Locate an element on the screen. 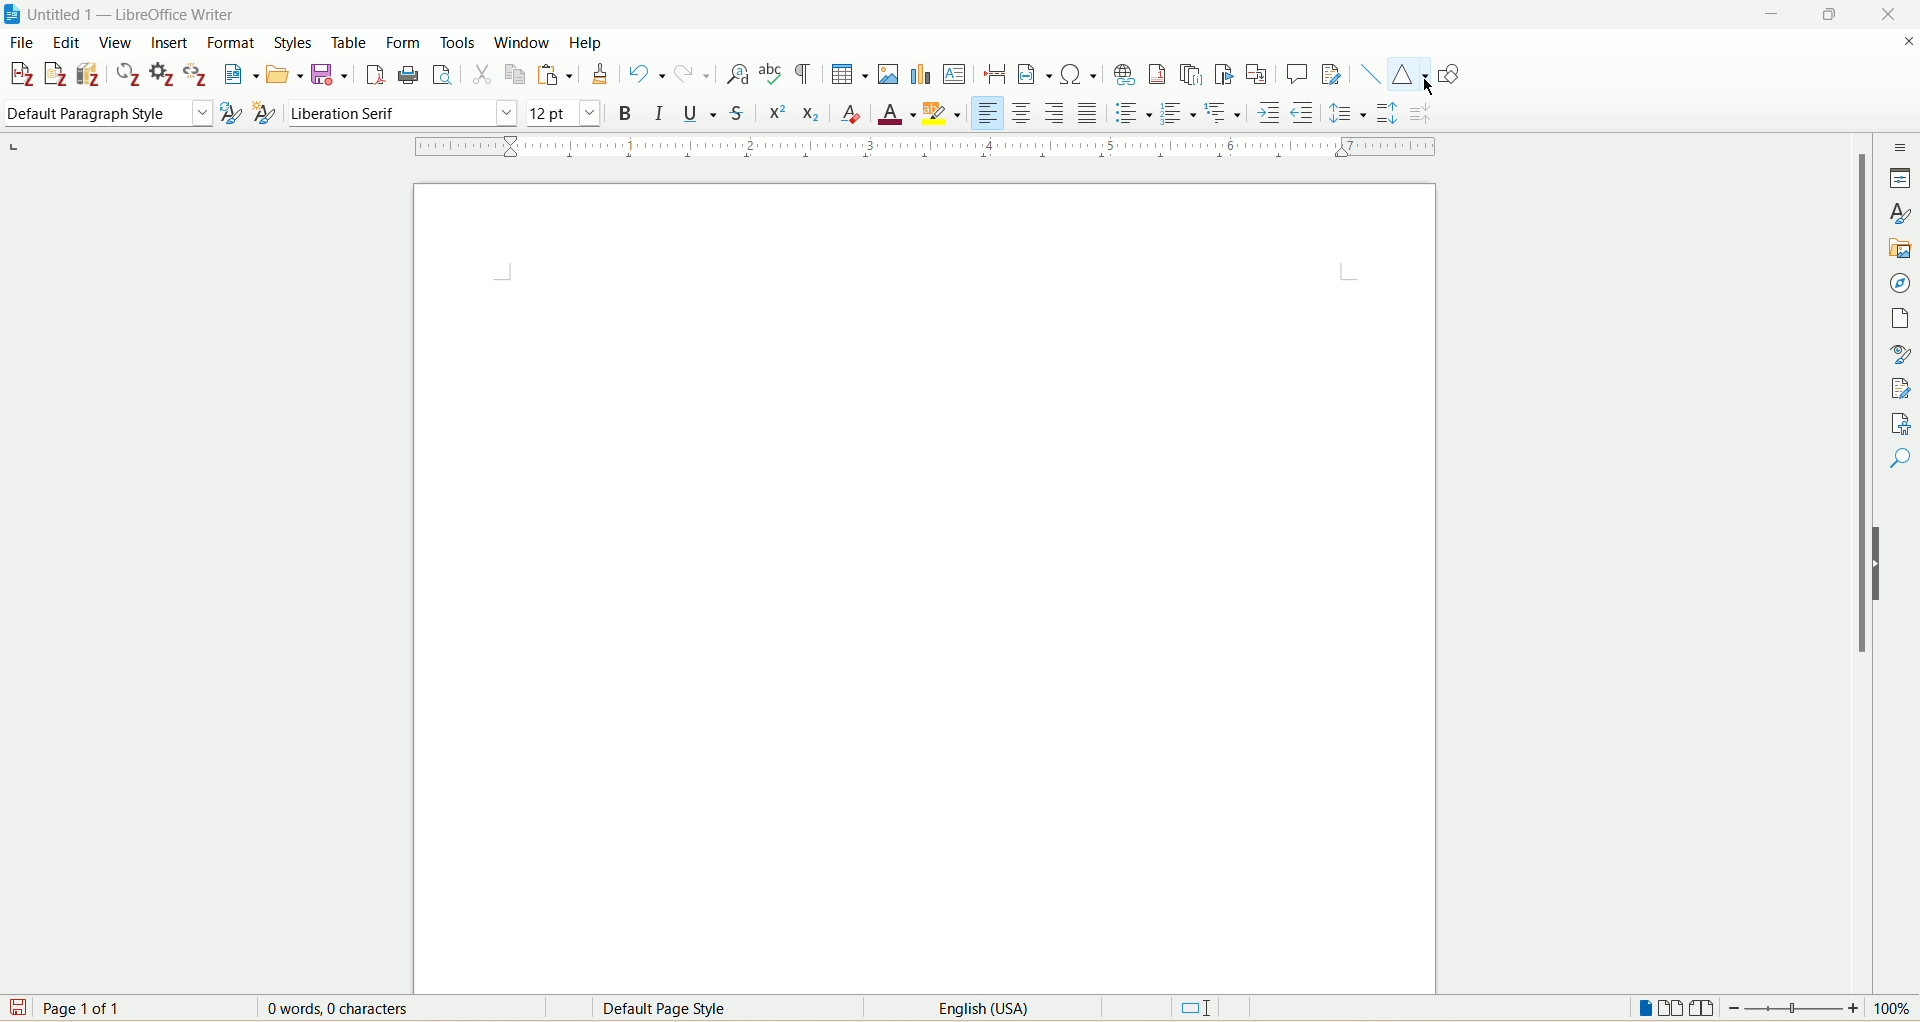 This screenshot has width=1920, height=1022. window is located at coordinates (524, 39).